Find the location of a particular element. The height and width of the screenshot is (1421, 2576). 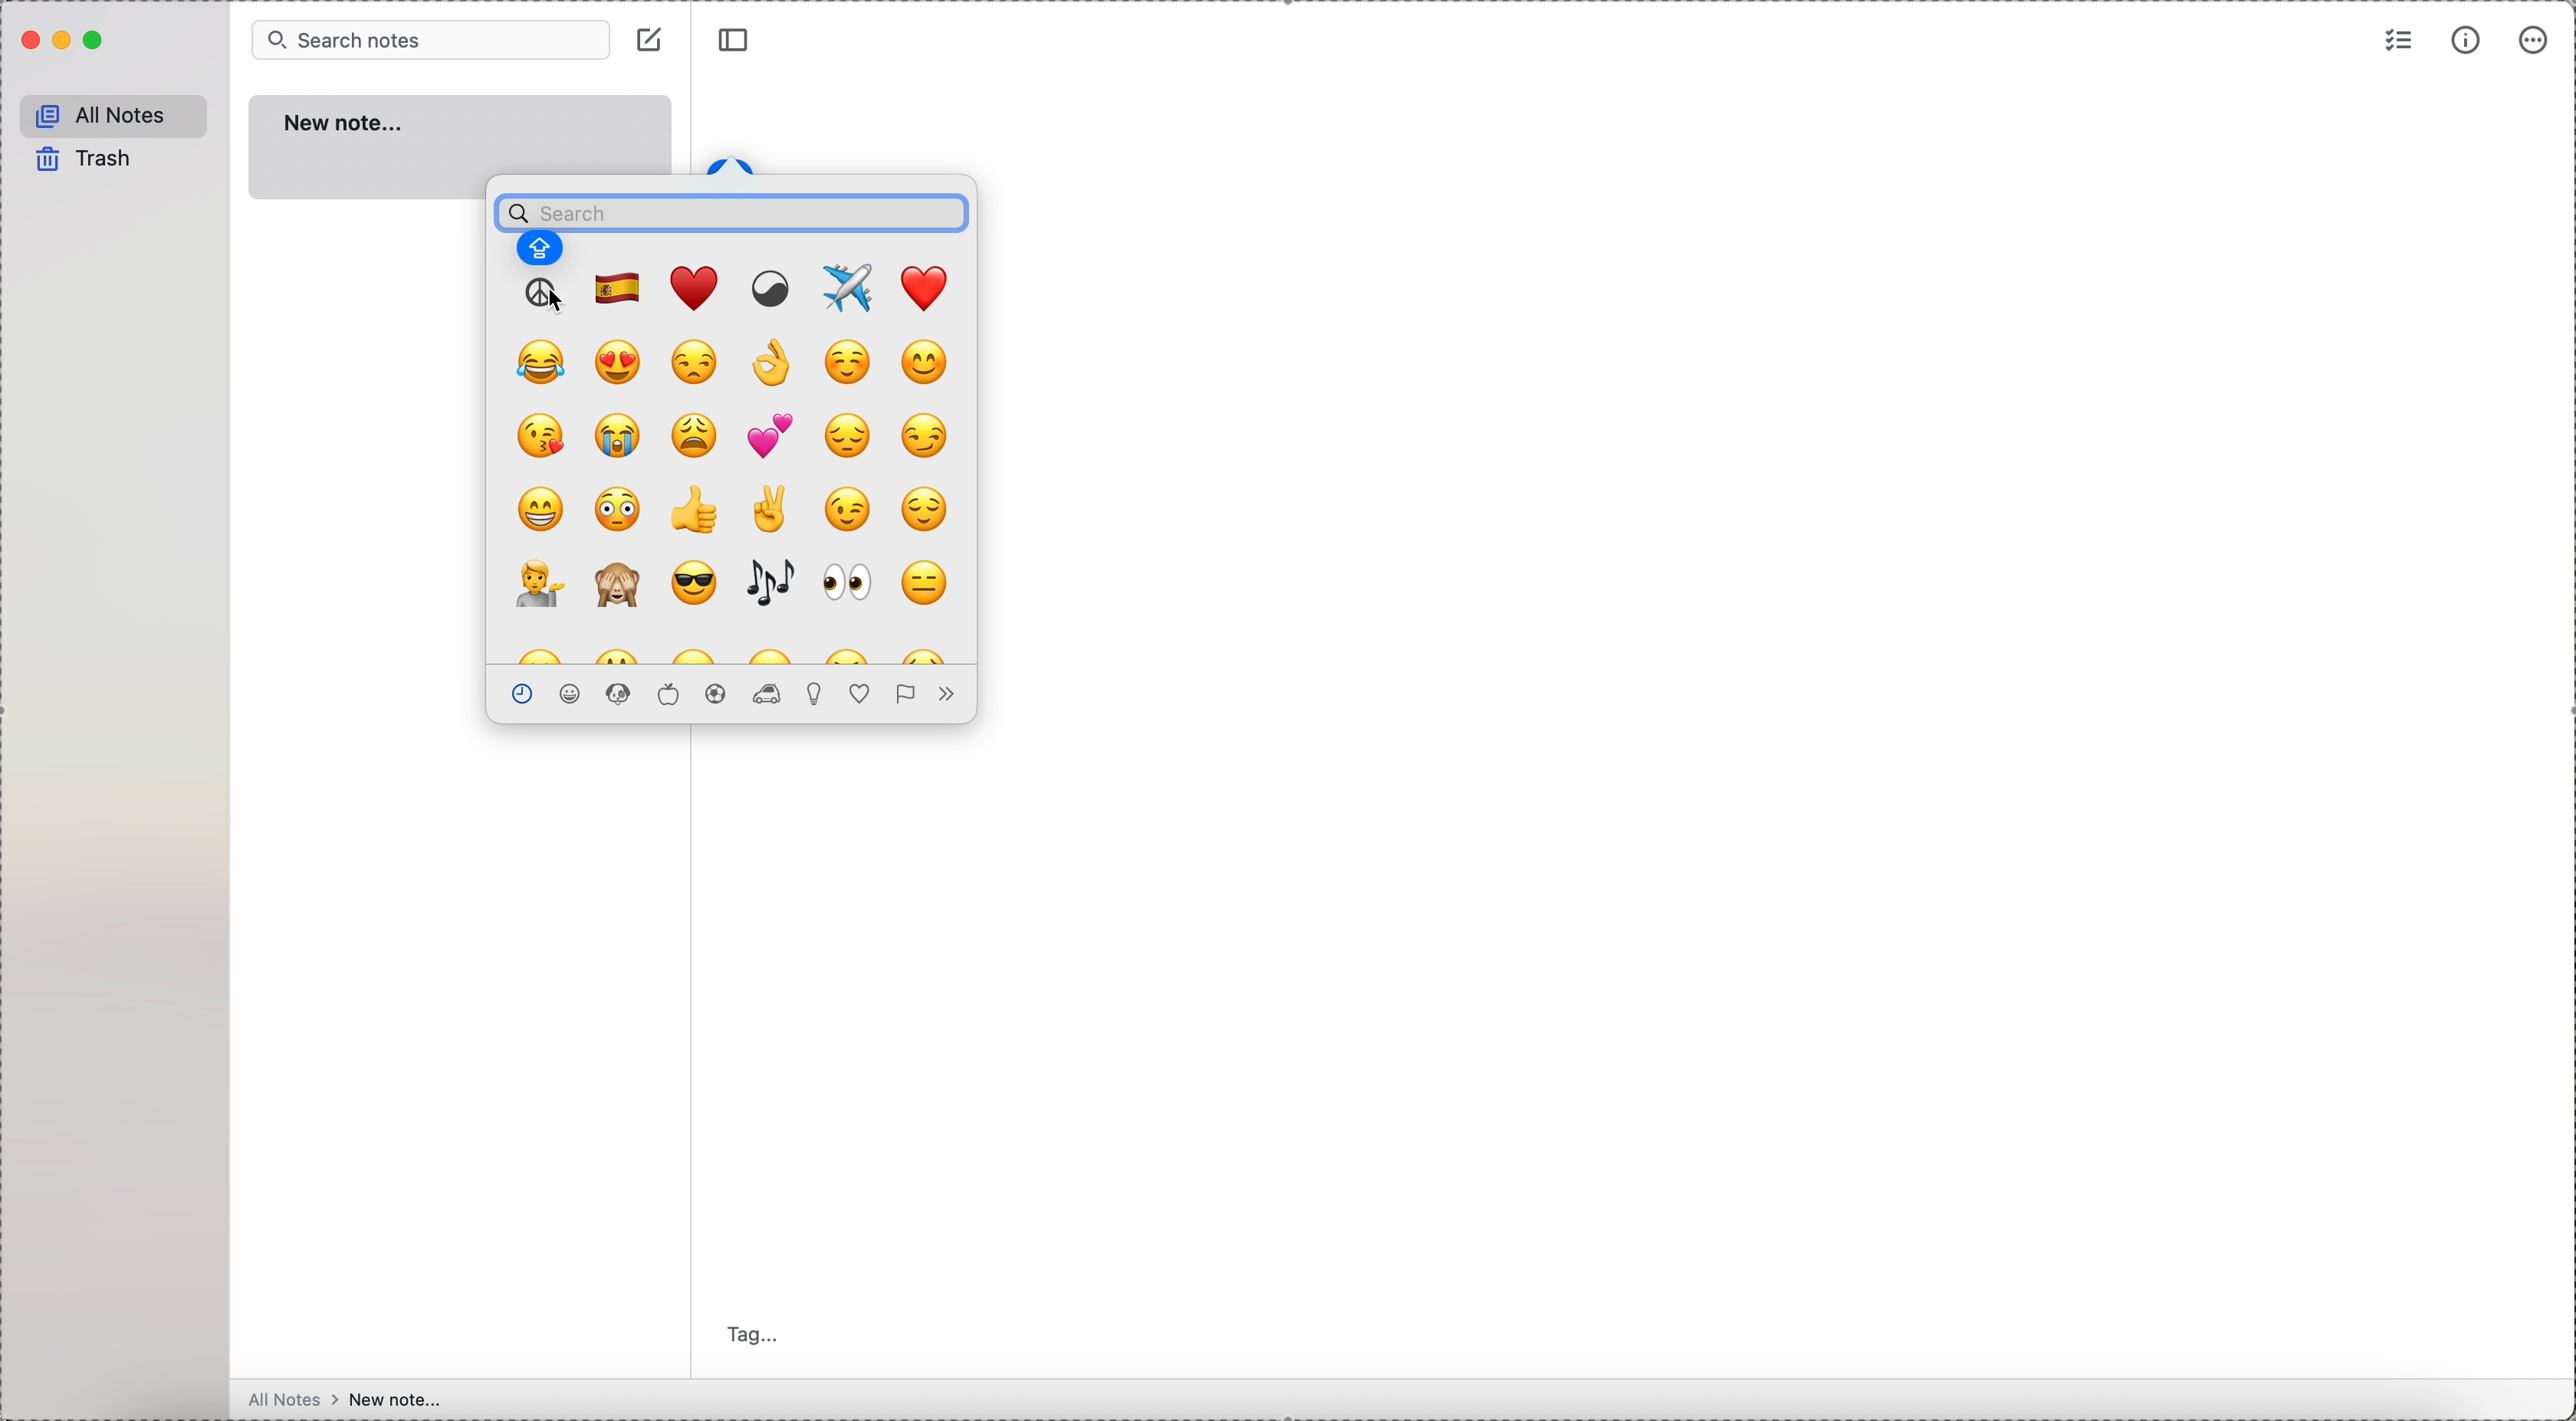

create note is located at coordinates (652, 42).